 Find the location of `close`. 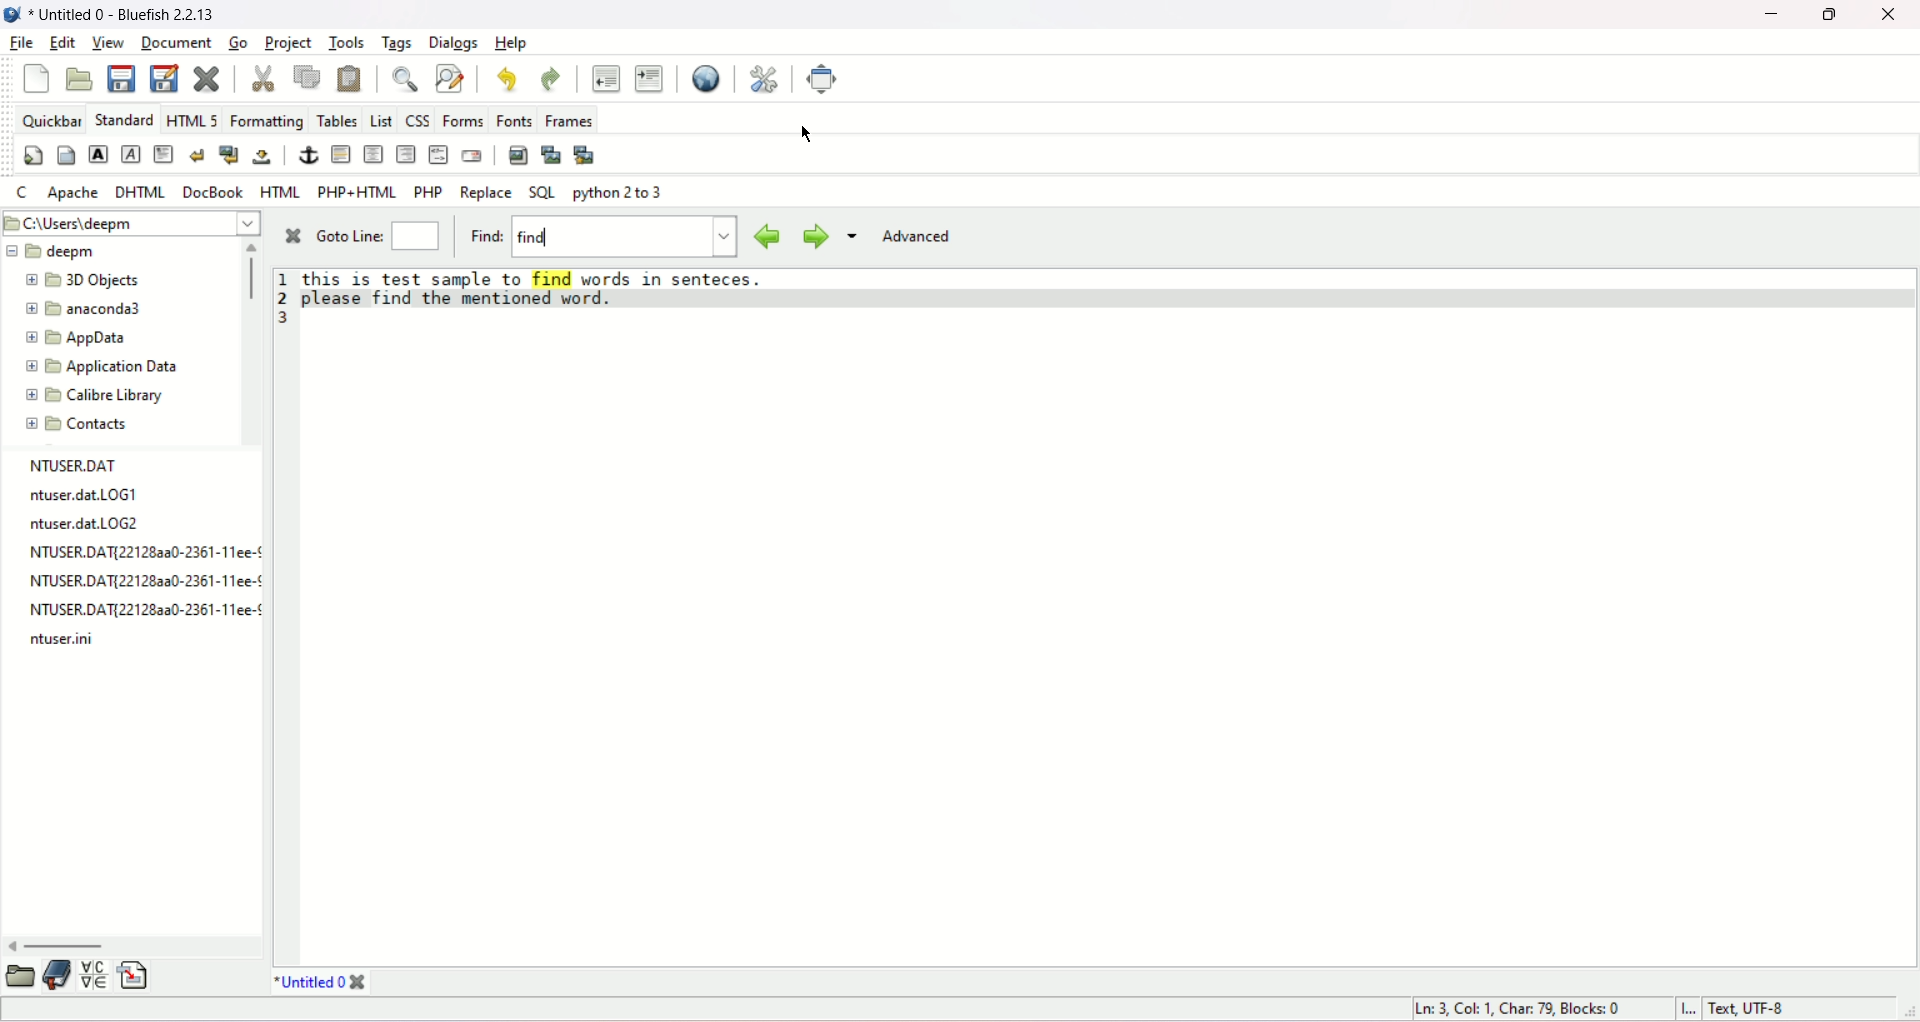

close is located at coordinates (1892, 17).